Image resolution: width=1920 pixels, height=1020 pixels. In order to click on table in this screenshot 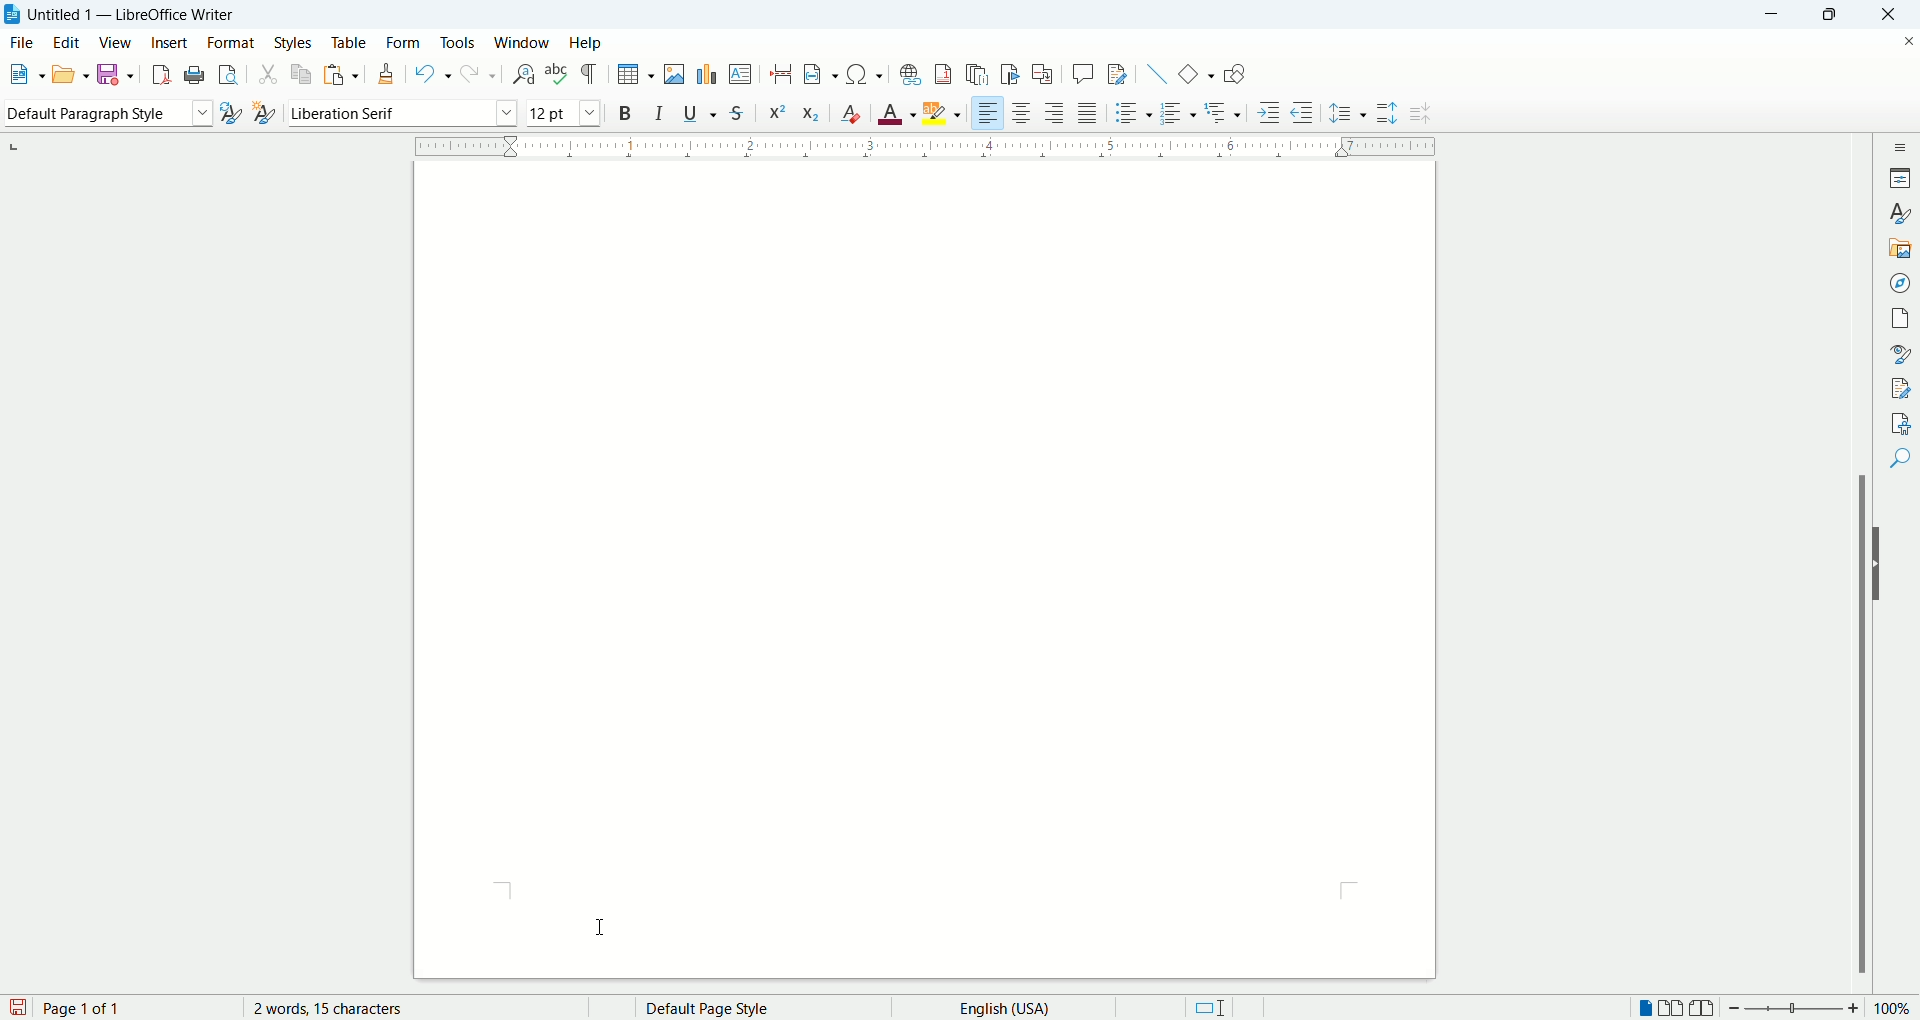, I will do `click(349, 40)`.